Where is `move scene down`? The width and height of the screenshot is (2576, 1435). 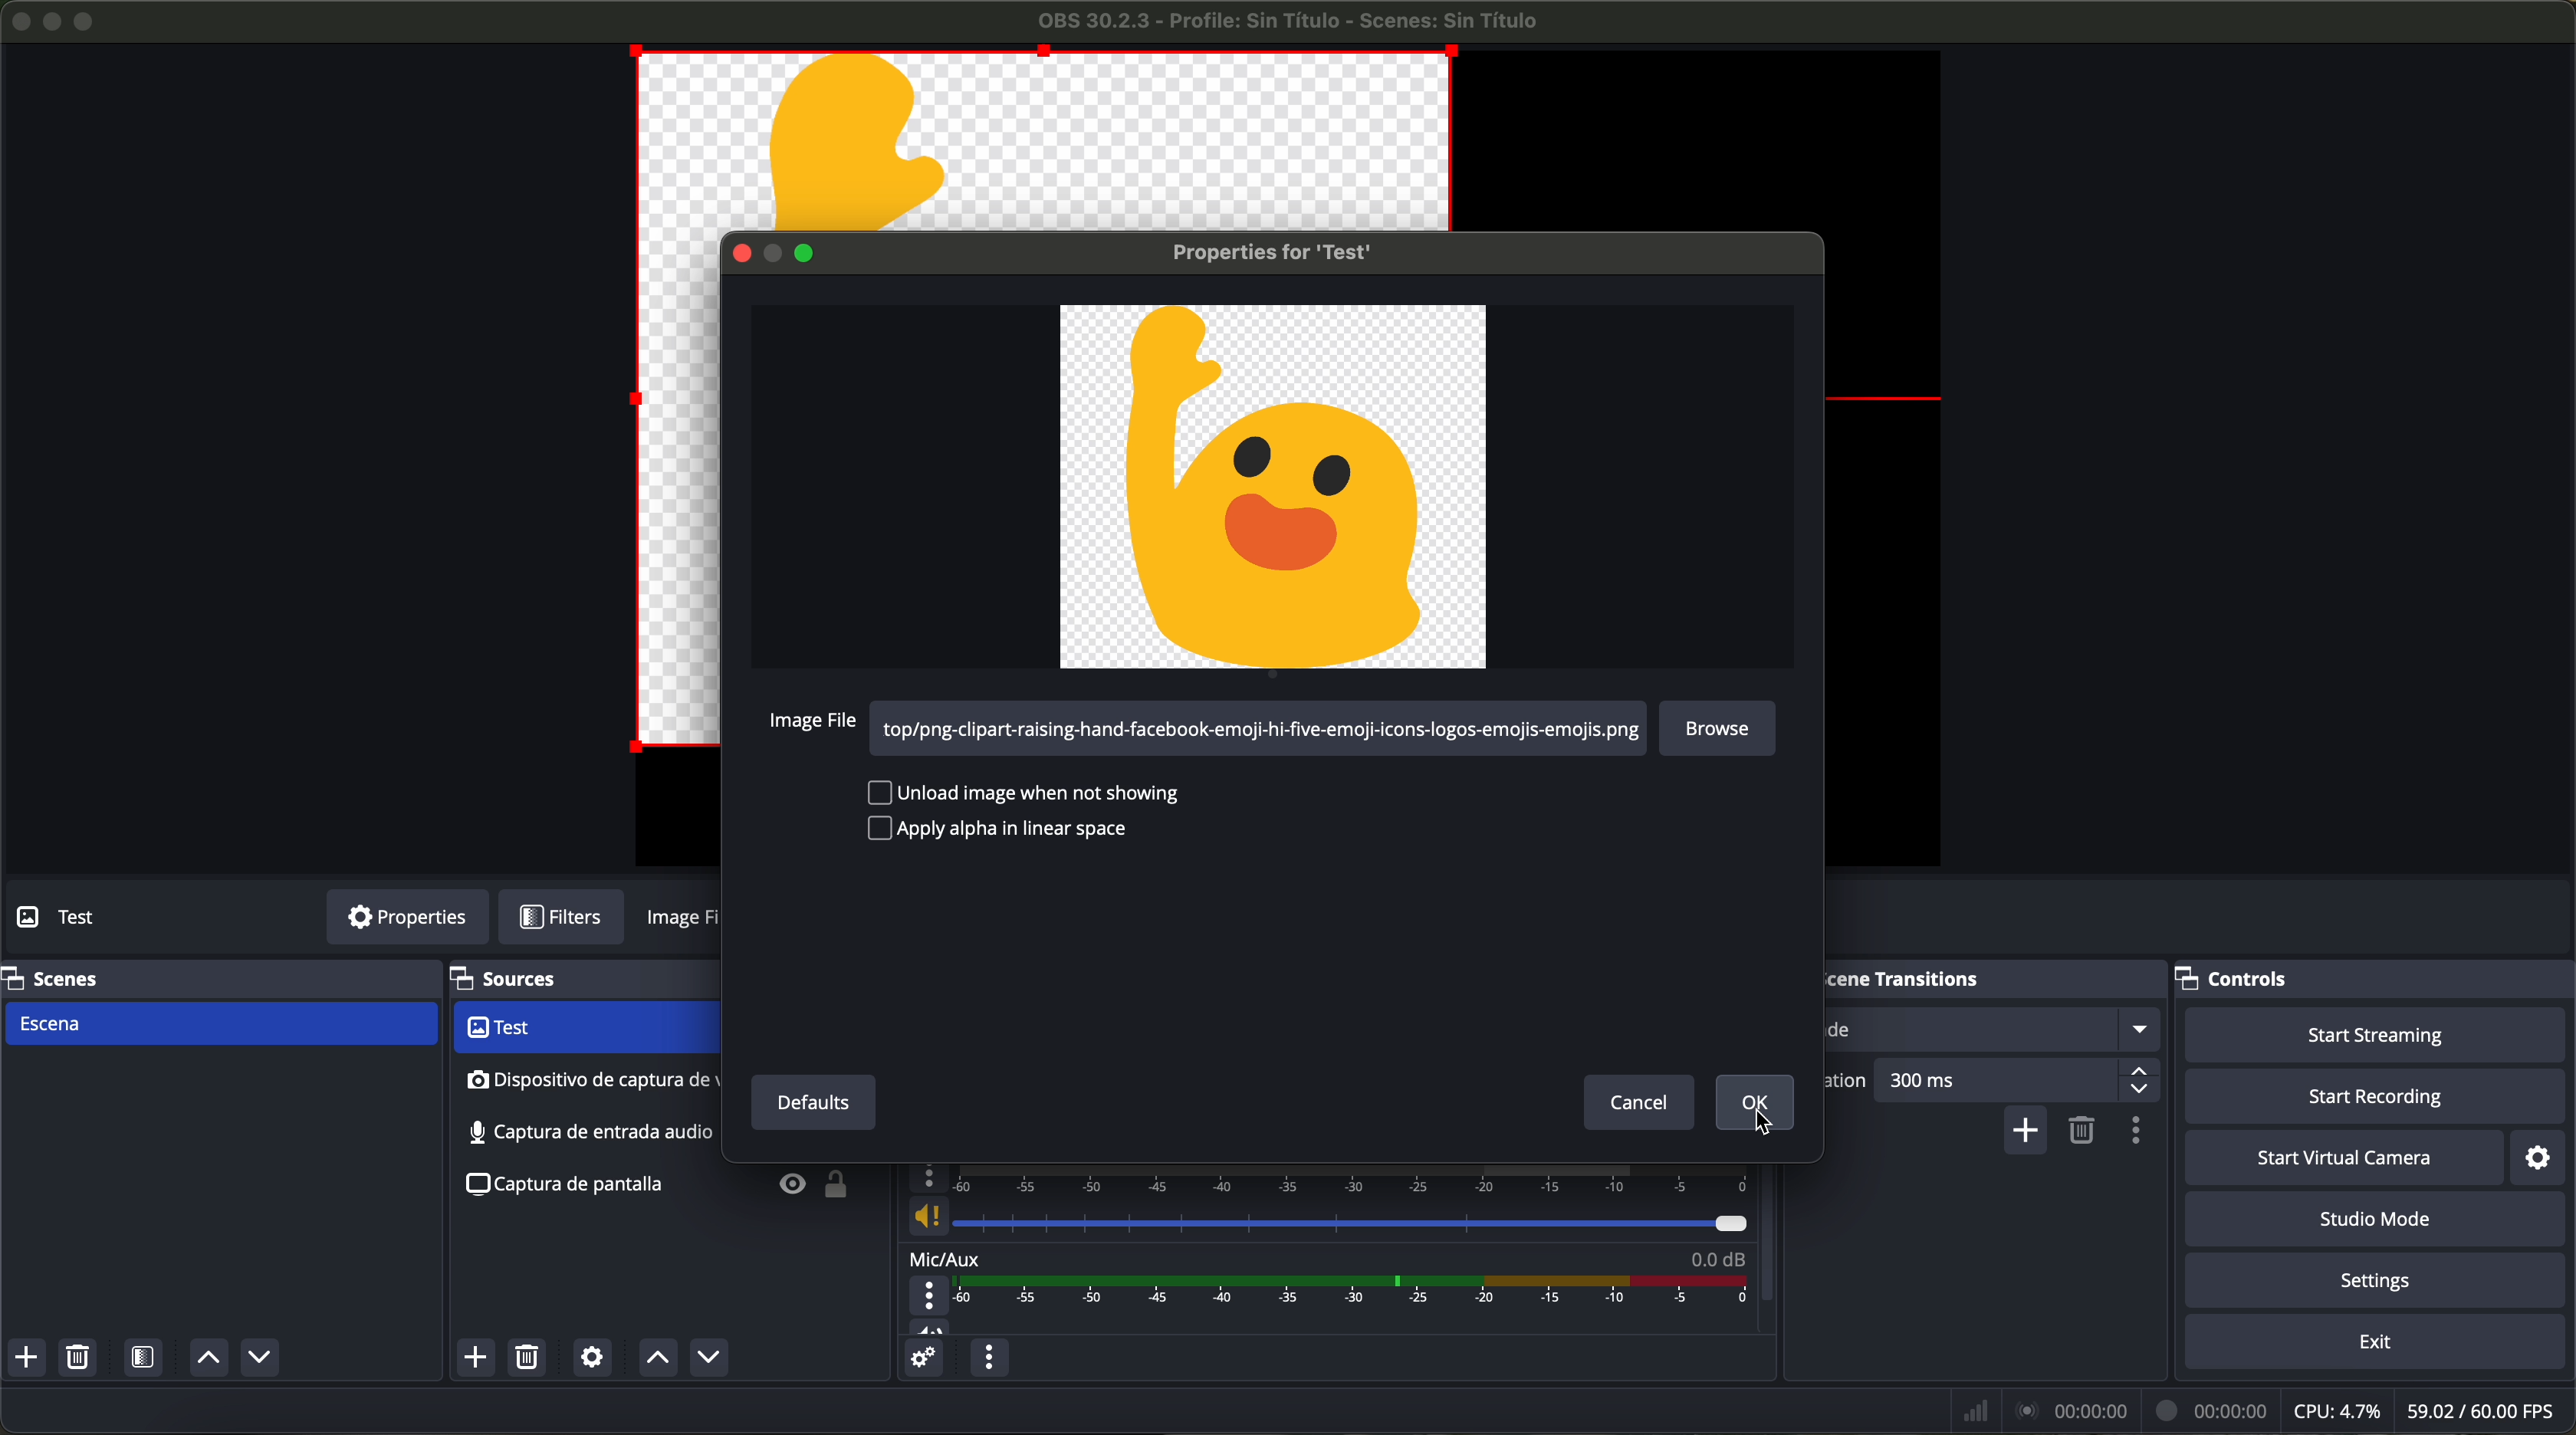 move scene down is located at coordinates (260, 1360).